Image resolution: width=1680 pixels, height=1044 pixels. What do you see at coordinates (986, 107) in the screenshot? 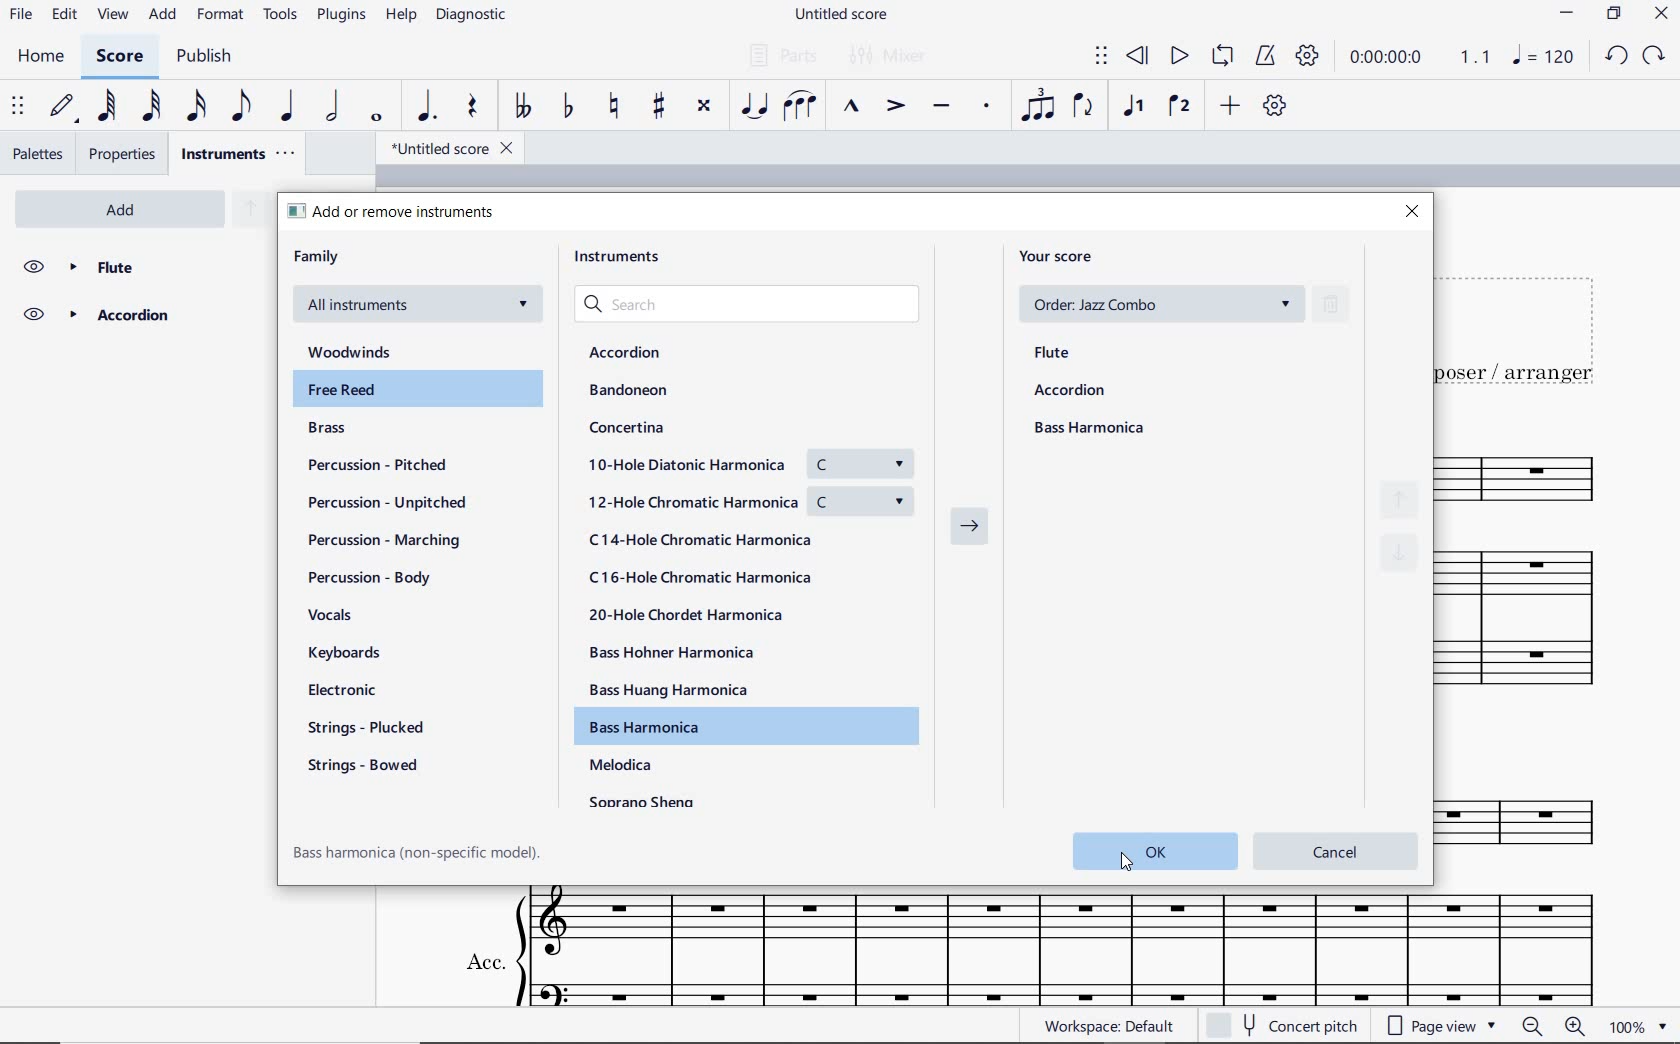
I see `staccato` at bounding box center [986, 107].